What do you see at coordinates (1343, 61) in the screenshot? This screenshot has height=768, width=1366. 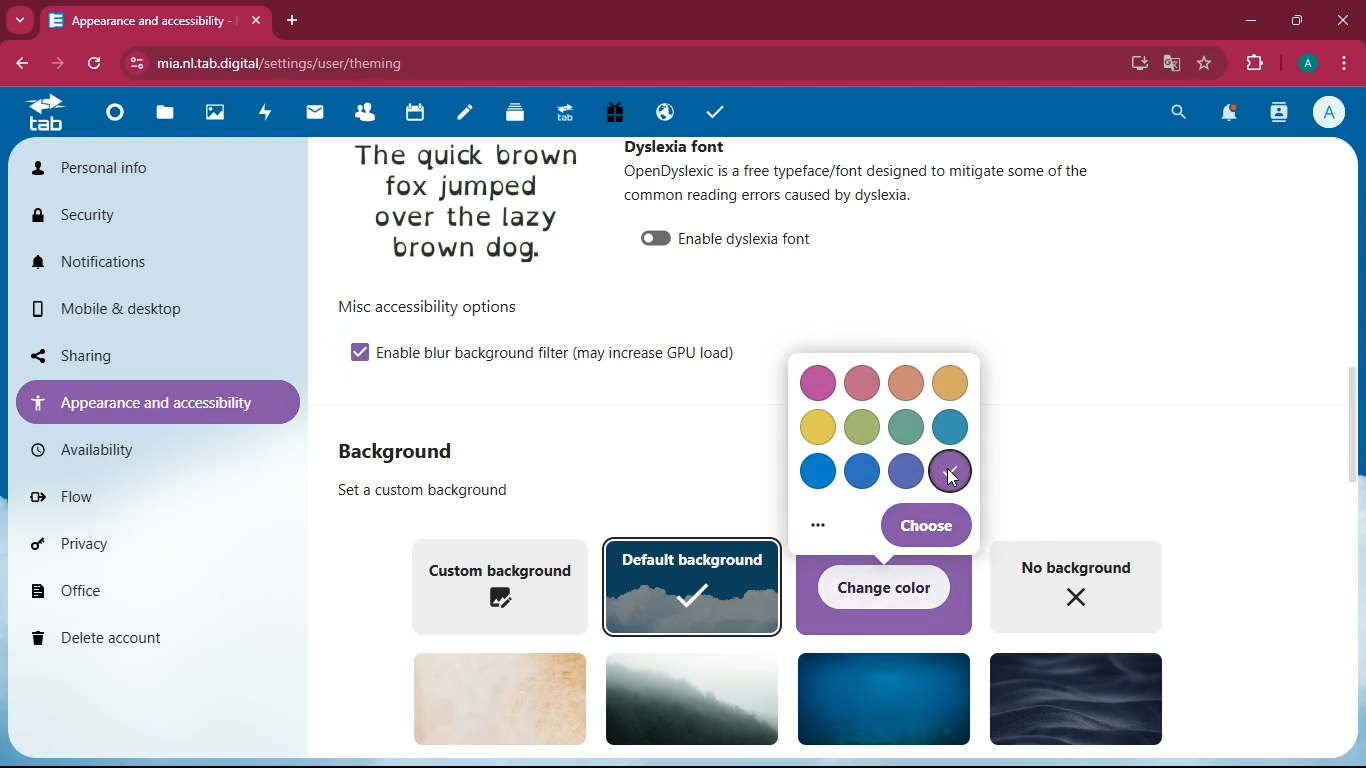 I see `menu` at bounding box center [1343, 61].